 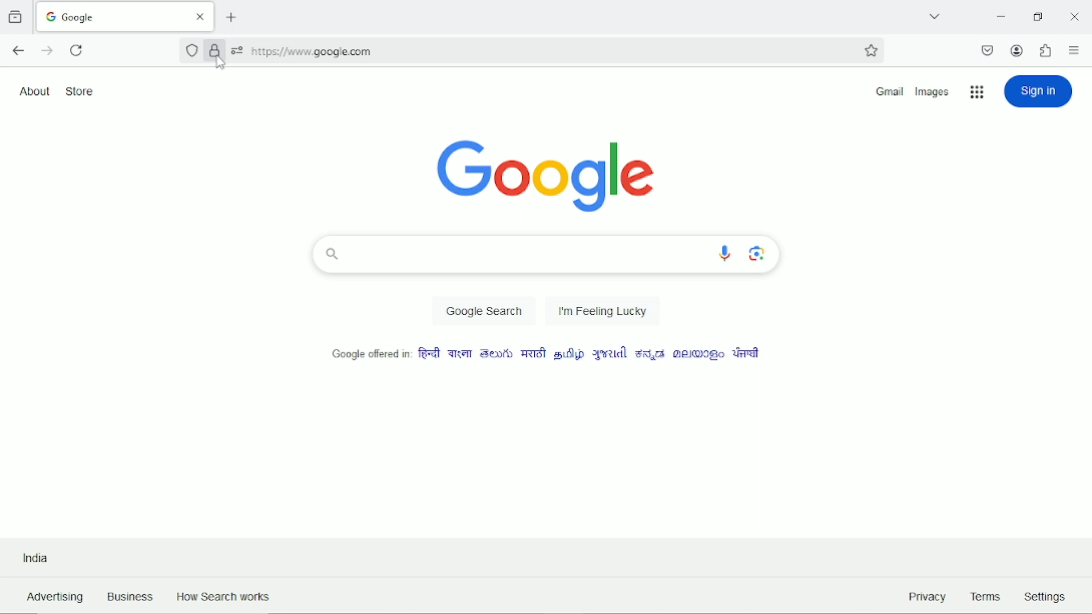 I want to click on No trackers known to firefox were detected on this page, so click(x=193, y=50).